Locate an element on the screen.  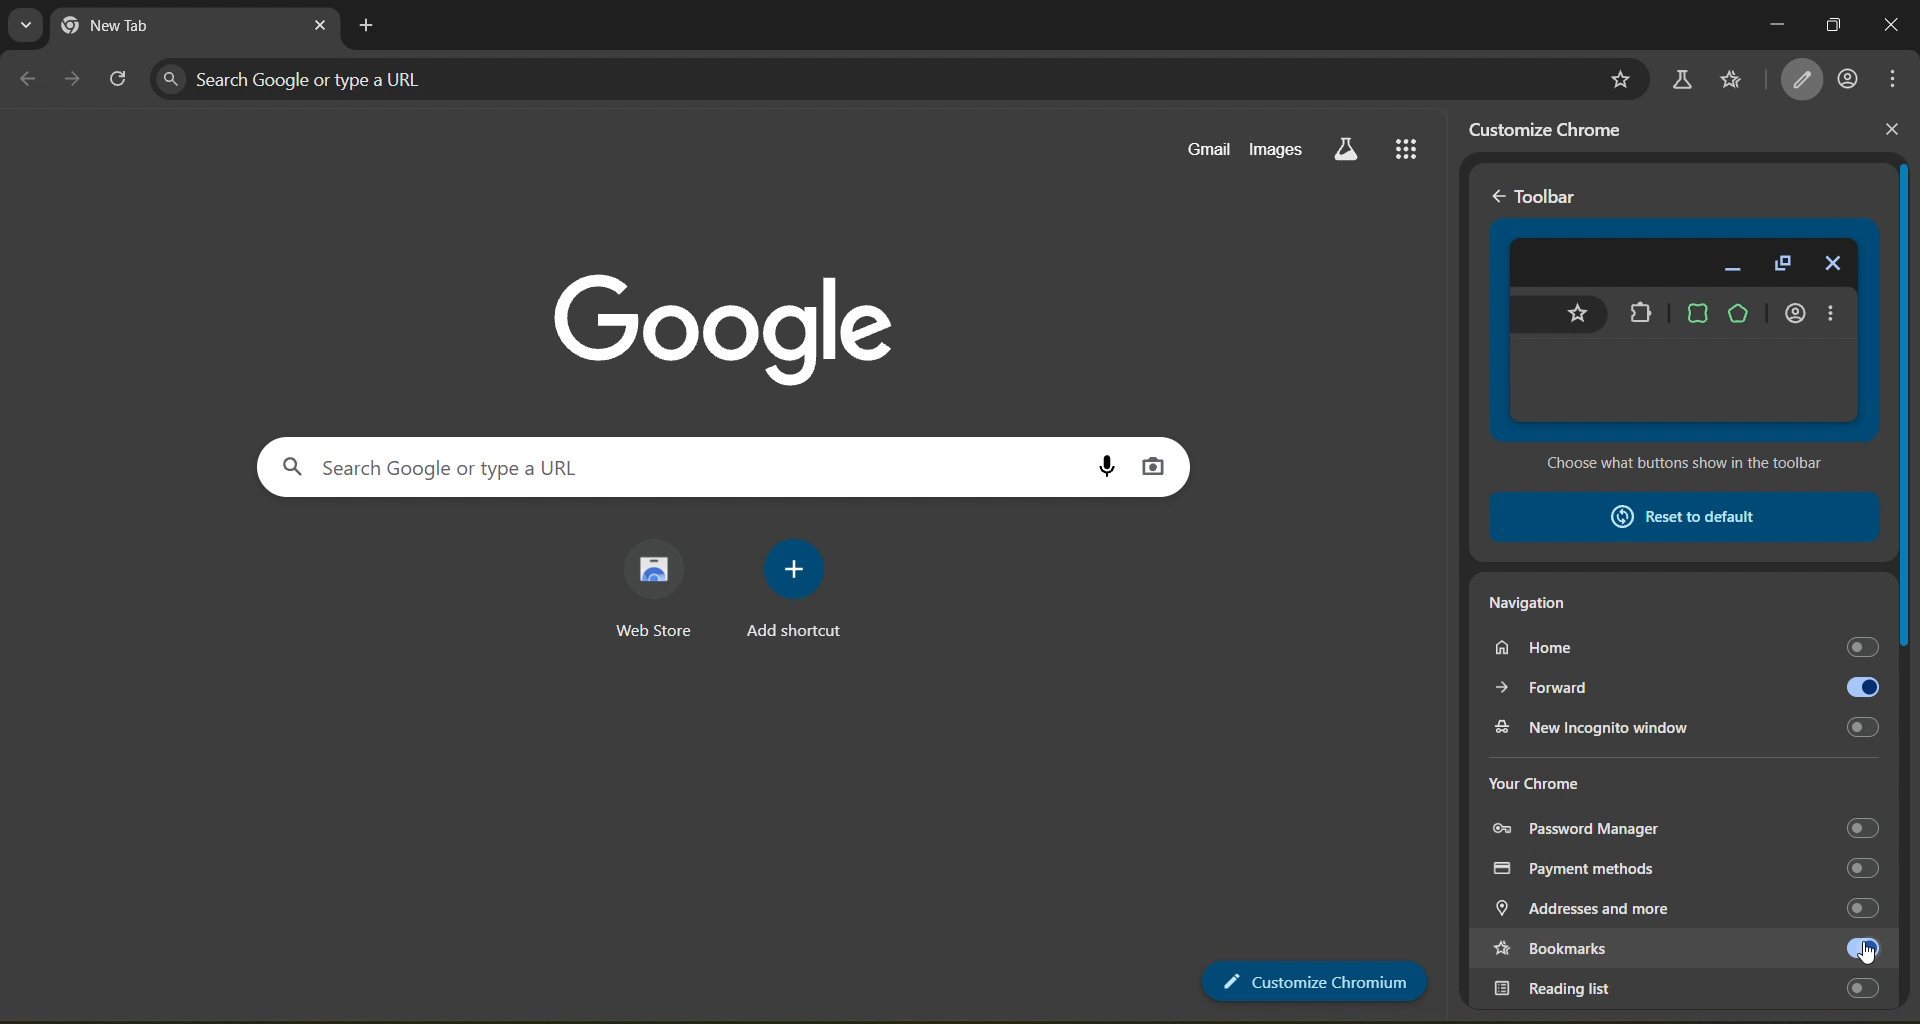
new incognito window is located at coordinates (1690, 725).